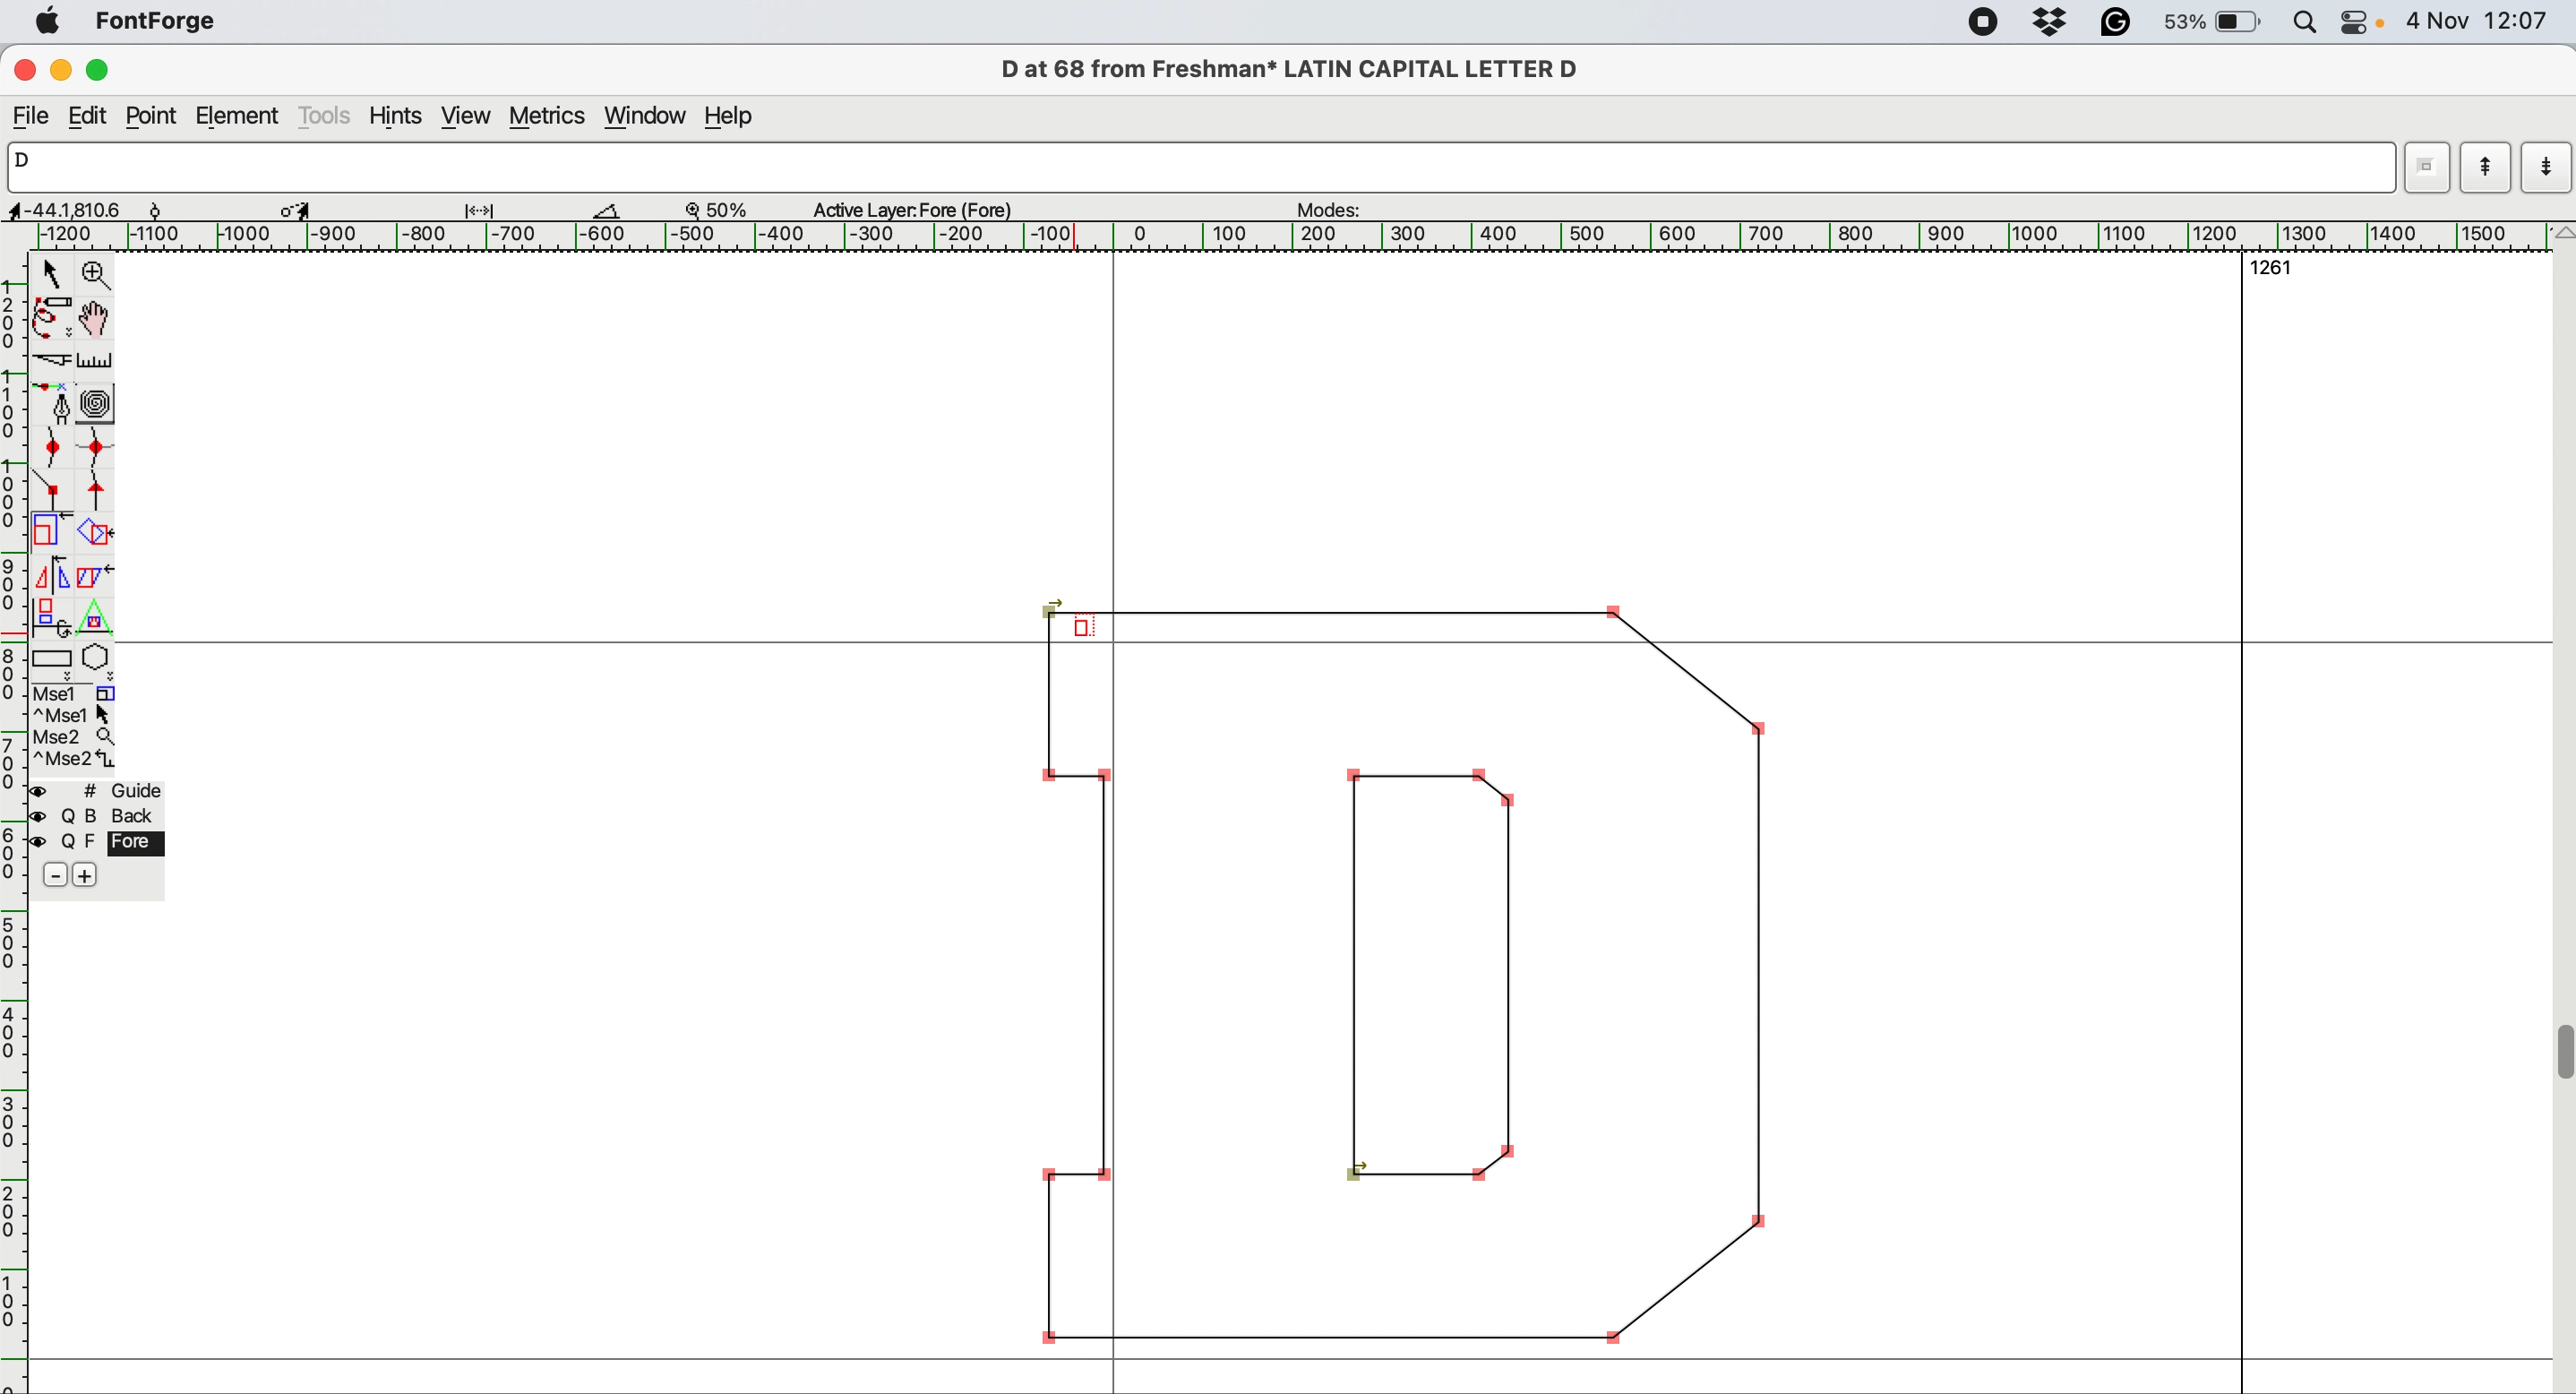  I want to click on 1261, so click(2279, 271).